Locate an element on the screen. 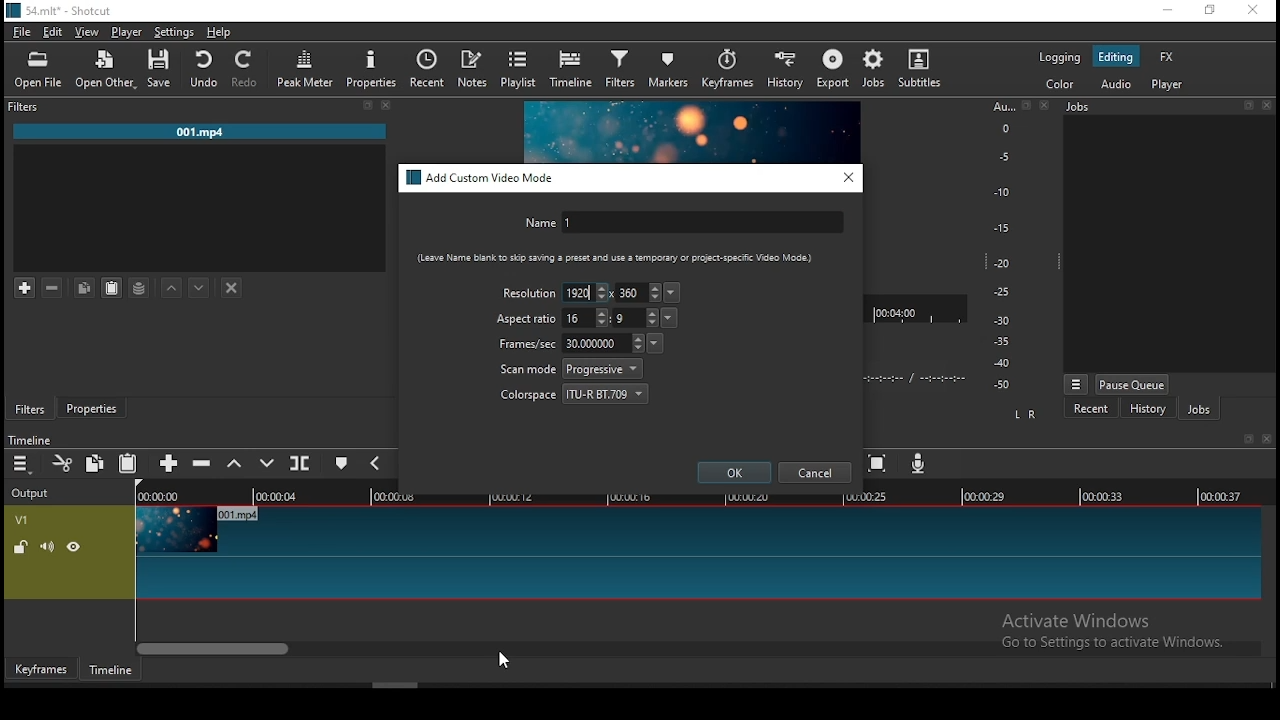 The height and width of the screenshot is (720, 1280). -20 is located at coordinates (1002, 263).